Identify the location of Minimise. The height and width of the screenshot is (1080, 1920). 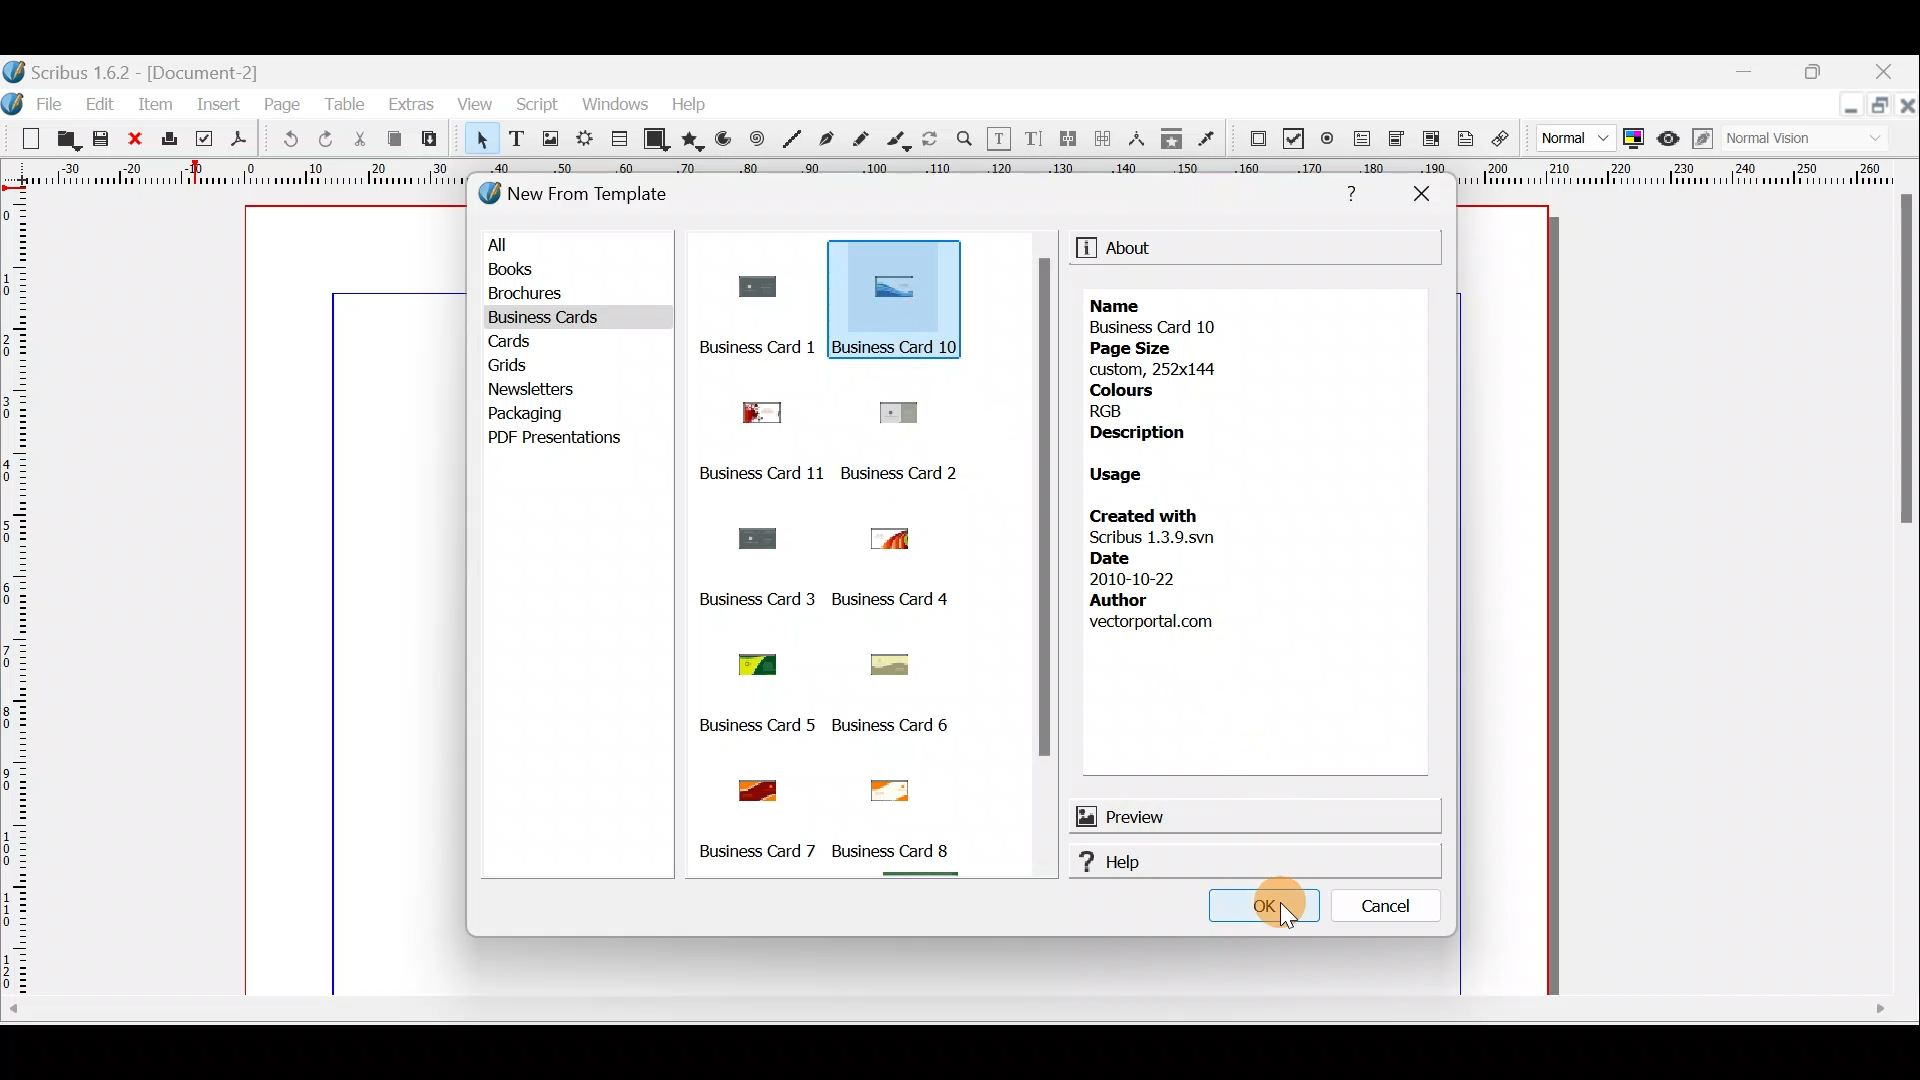
(1751, 76).